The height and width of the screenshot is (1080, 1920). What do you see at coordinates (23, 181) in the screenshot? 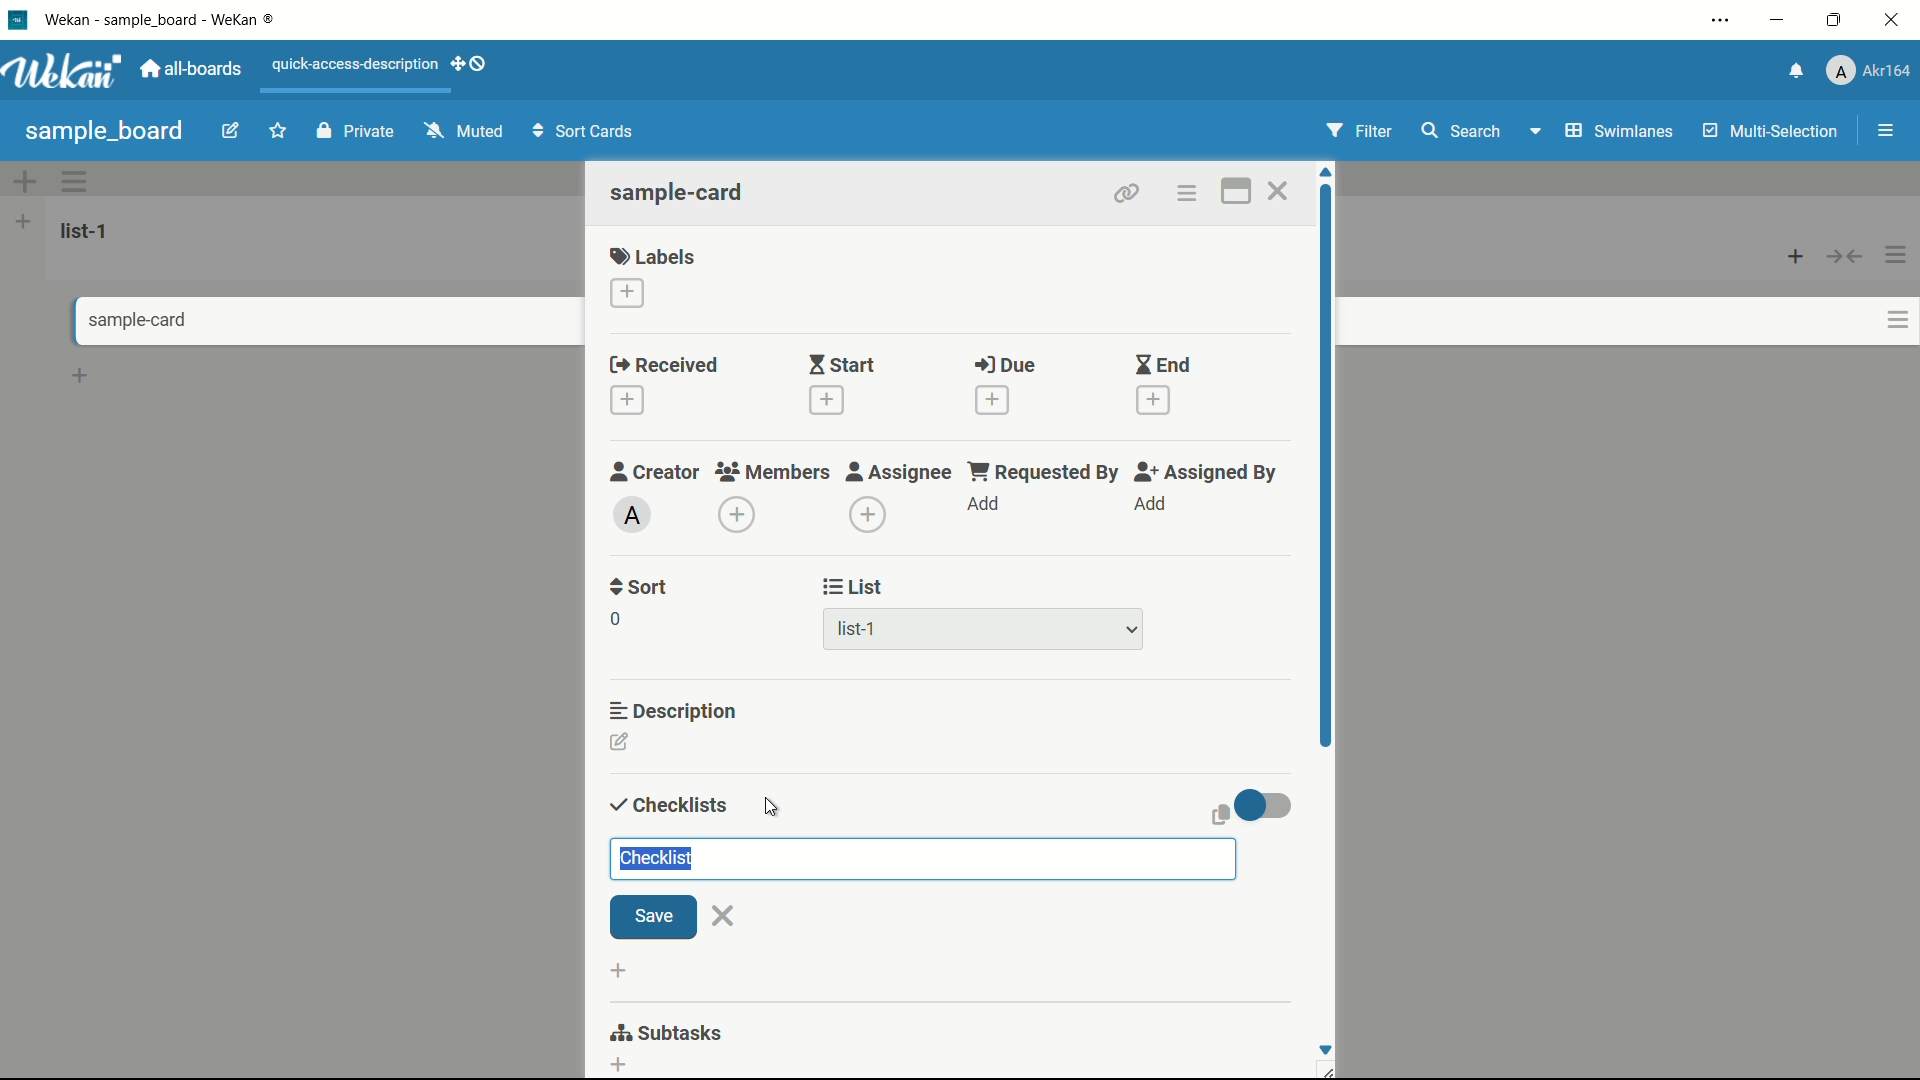
I see `add swimlane` at bounding box center [23, 181].